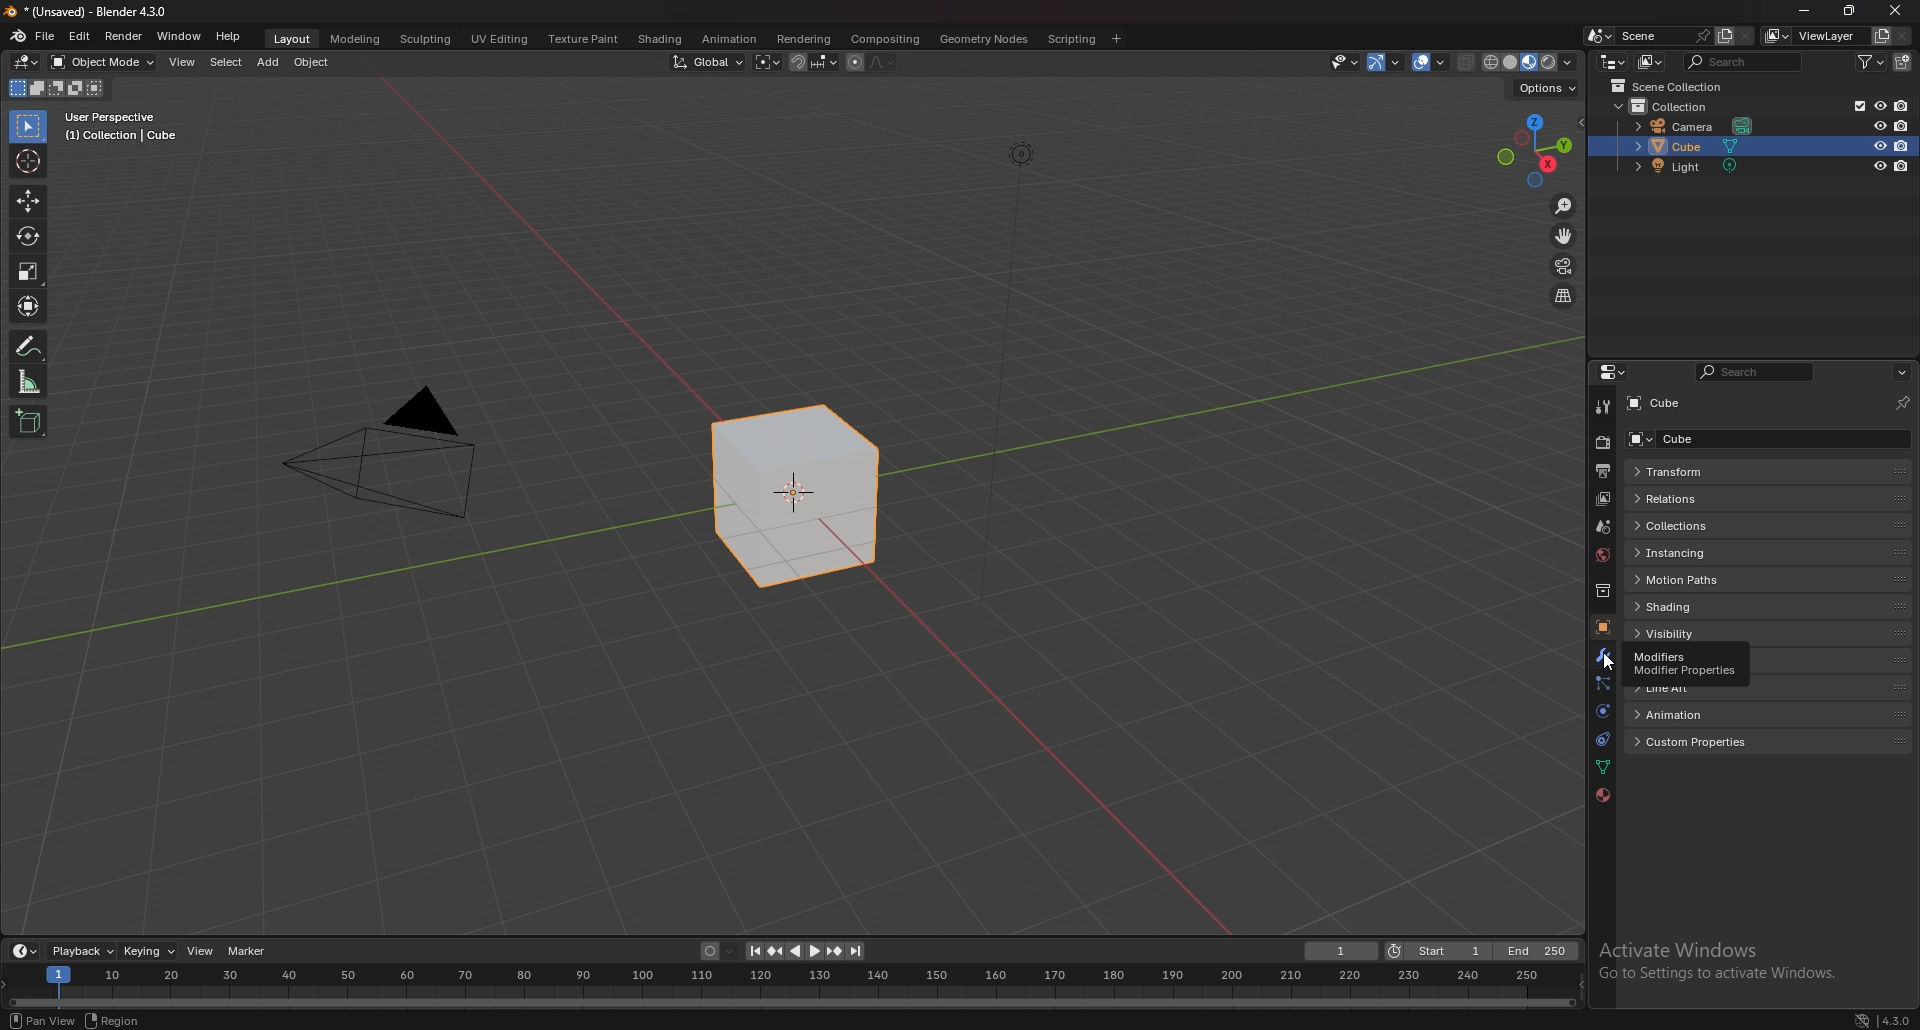 This screenshot has height=1030, width=1920. What do you see at coordinates (1896, 1020) in the screenshot?
I see `version` at bounding box center [1896, 1020].